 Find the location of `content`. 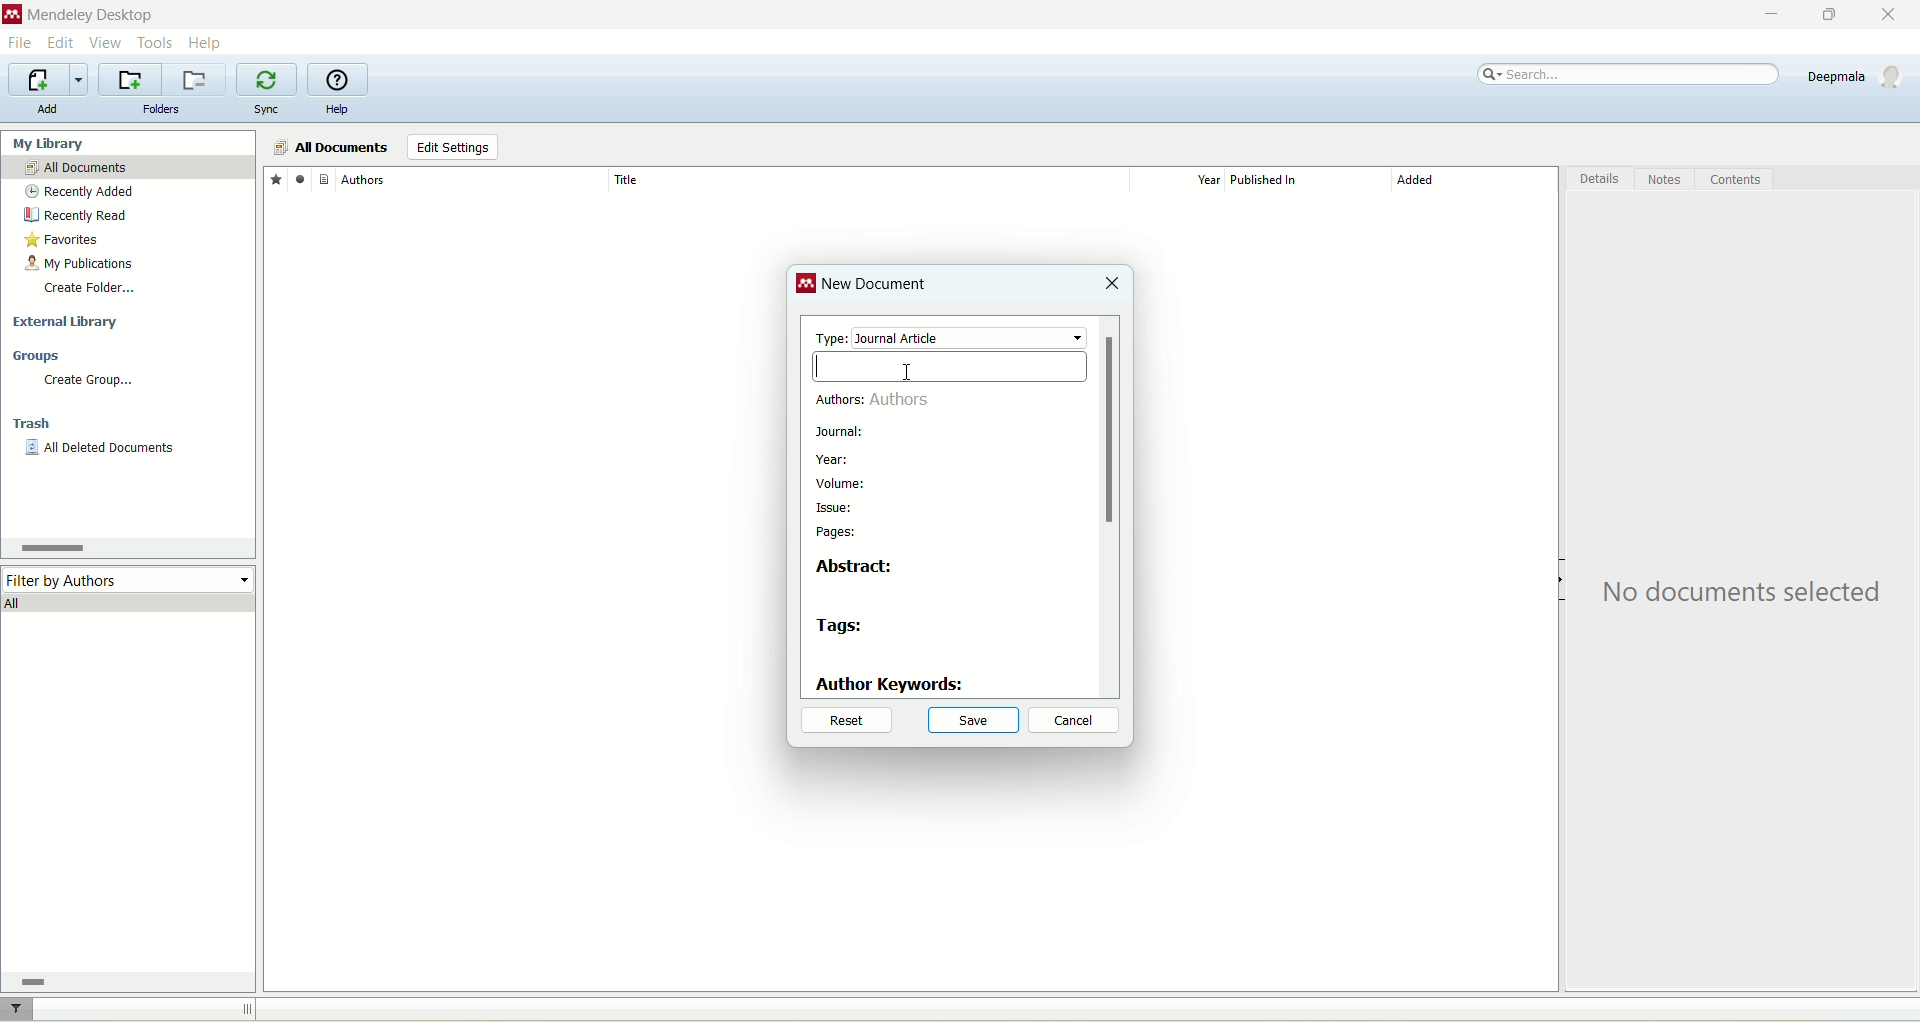

content is located at coordinates (1735, 180).